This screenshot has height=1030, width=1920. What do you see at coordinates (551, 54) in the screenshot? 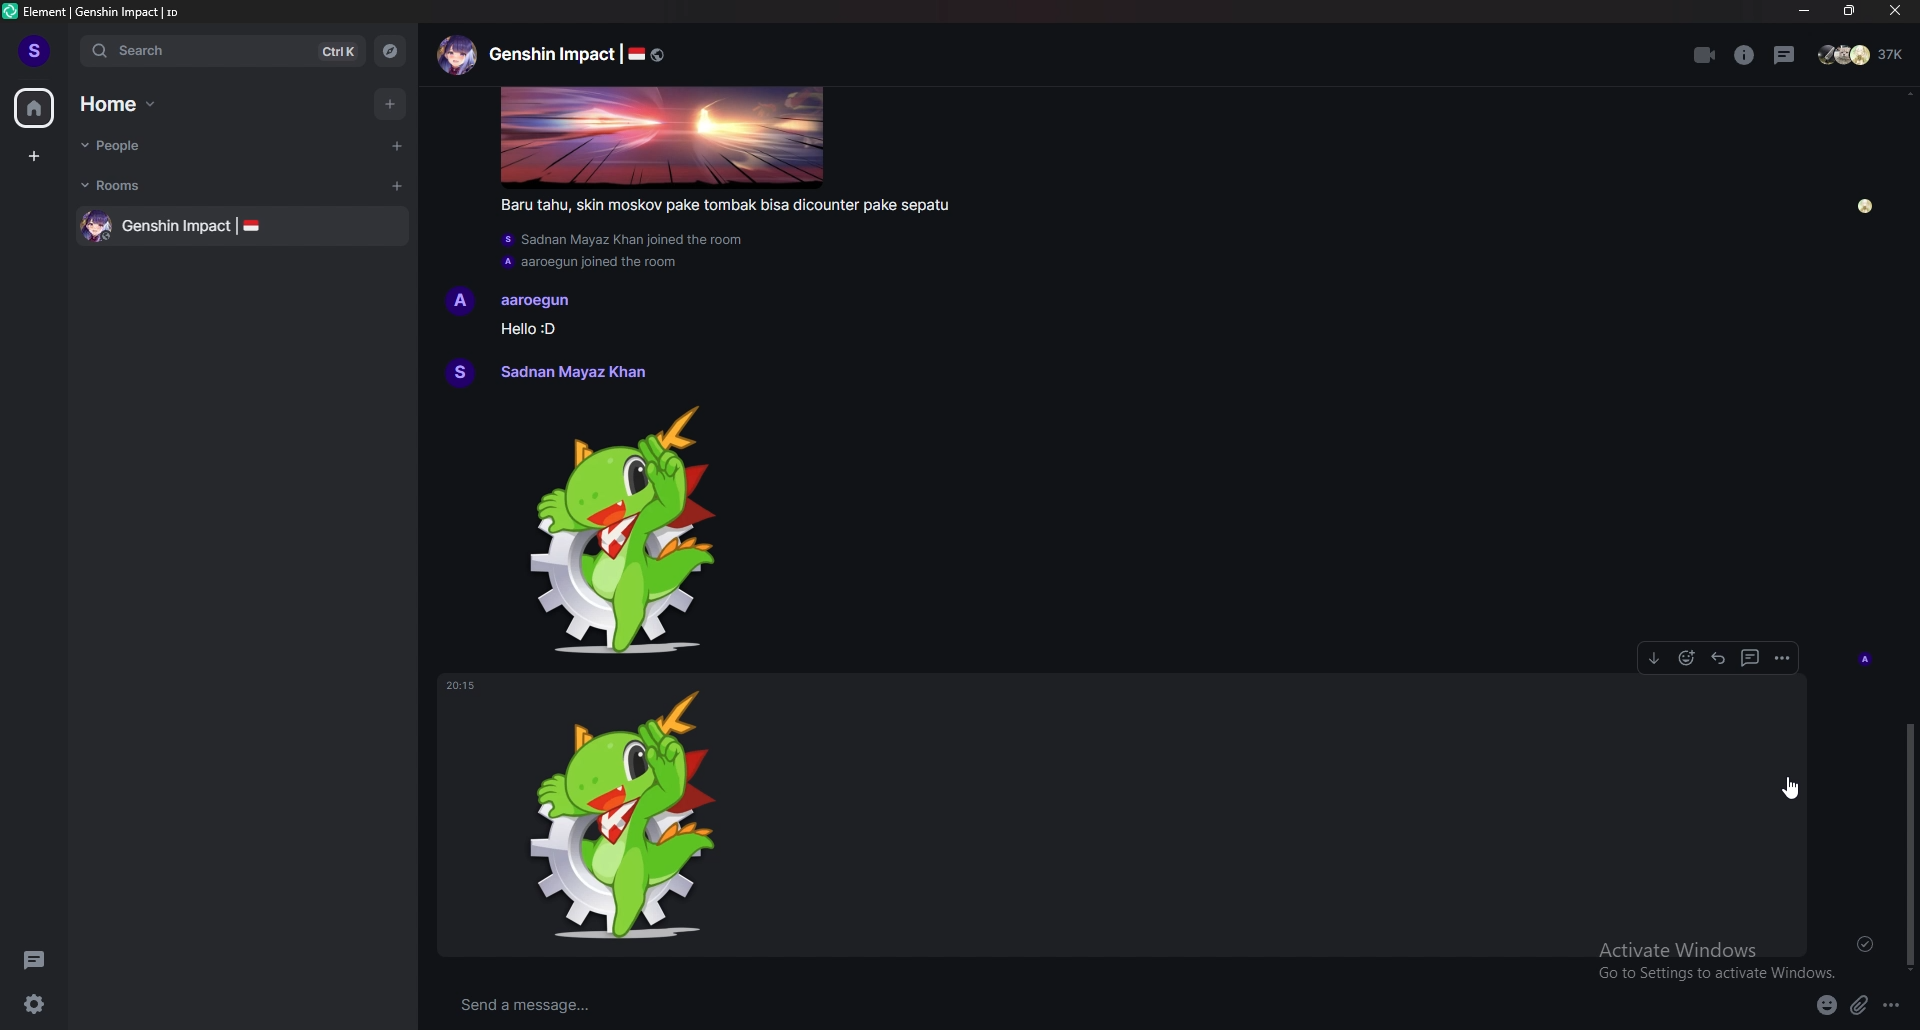
I see `Genshin Impact` at bounding box center [551, 54].